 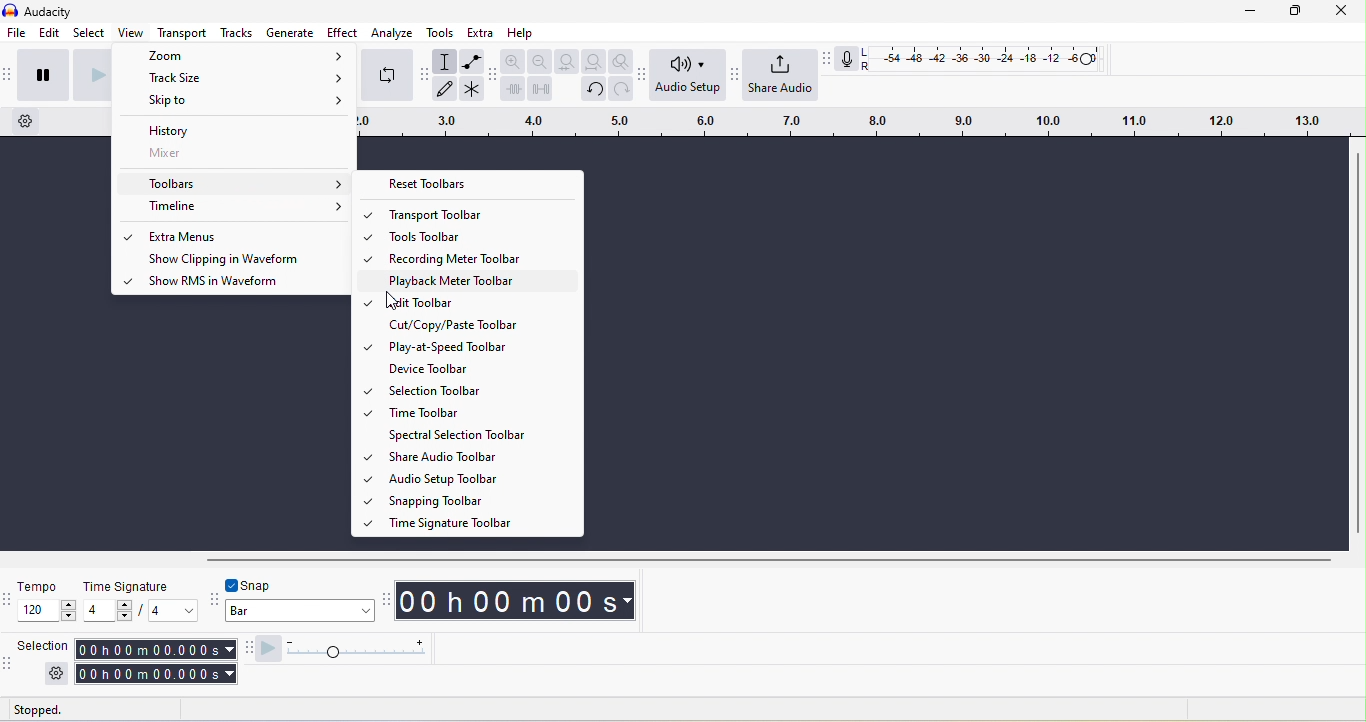 What do you see at coordinates (125, 280) in the screenshot?
I see `option enabled` at bounding box center [125, 280].